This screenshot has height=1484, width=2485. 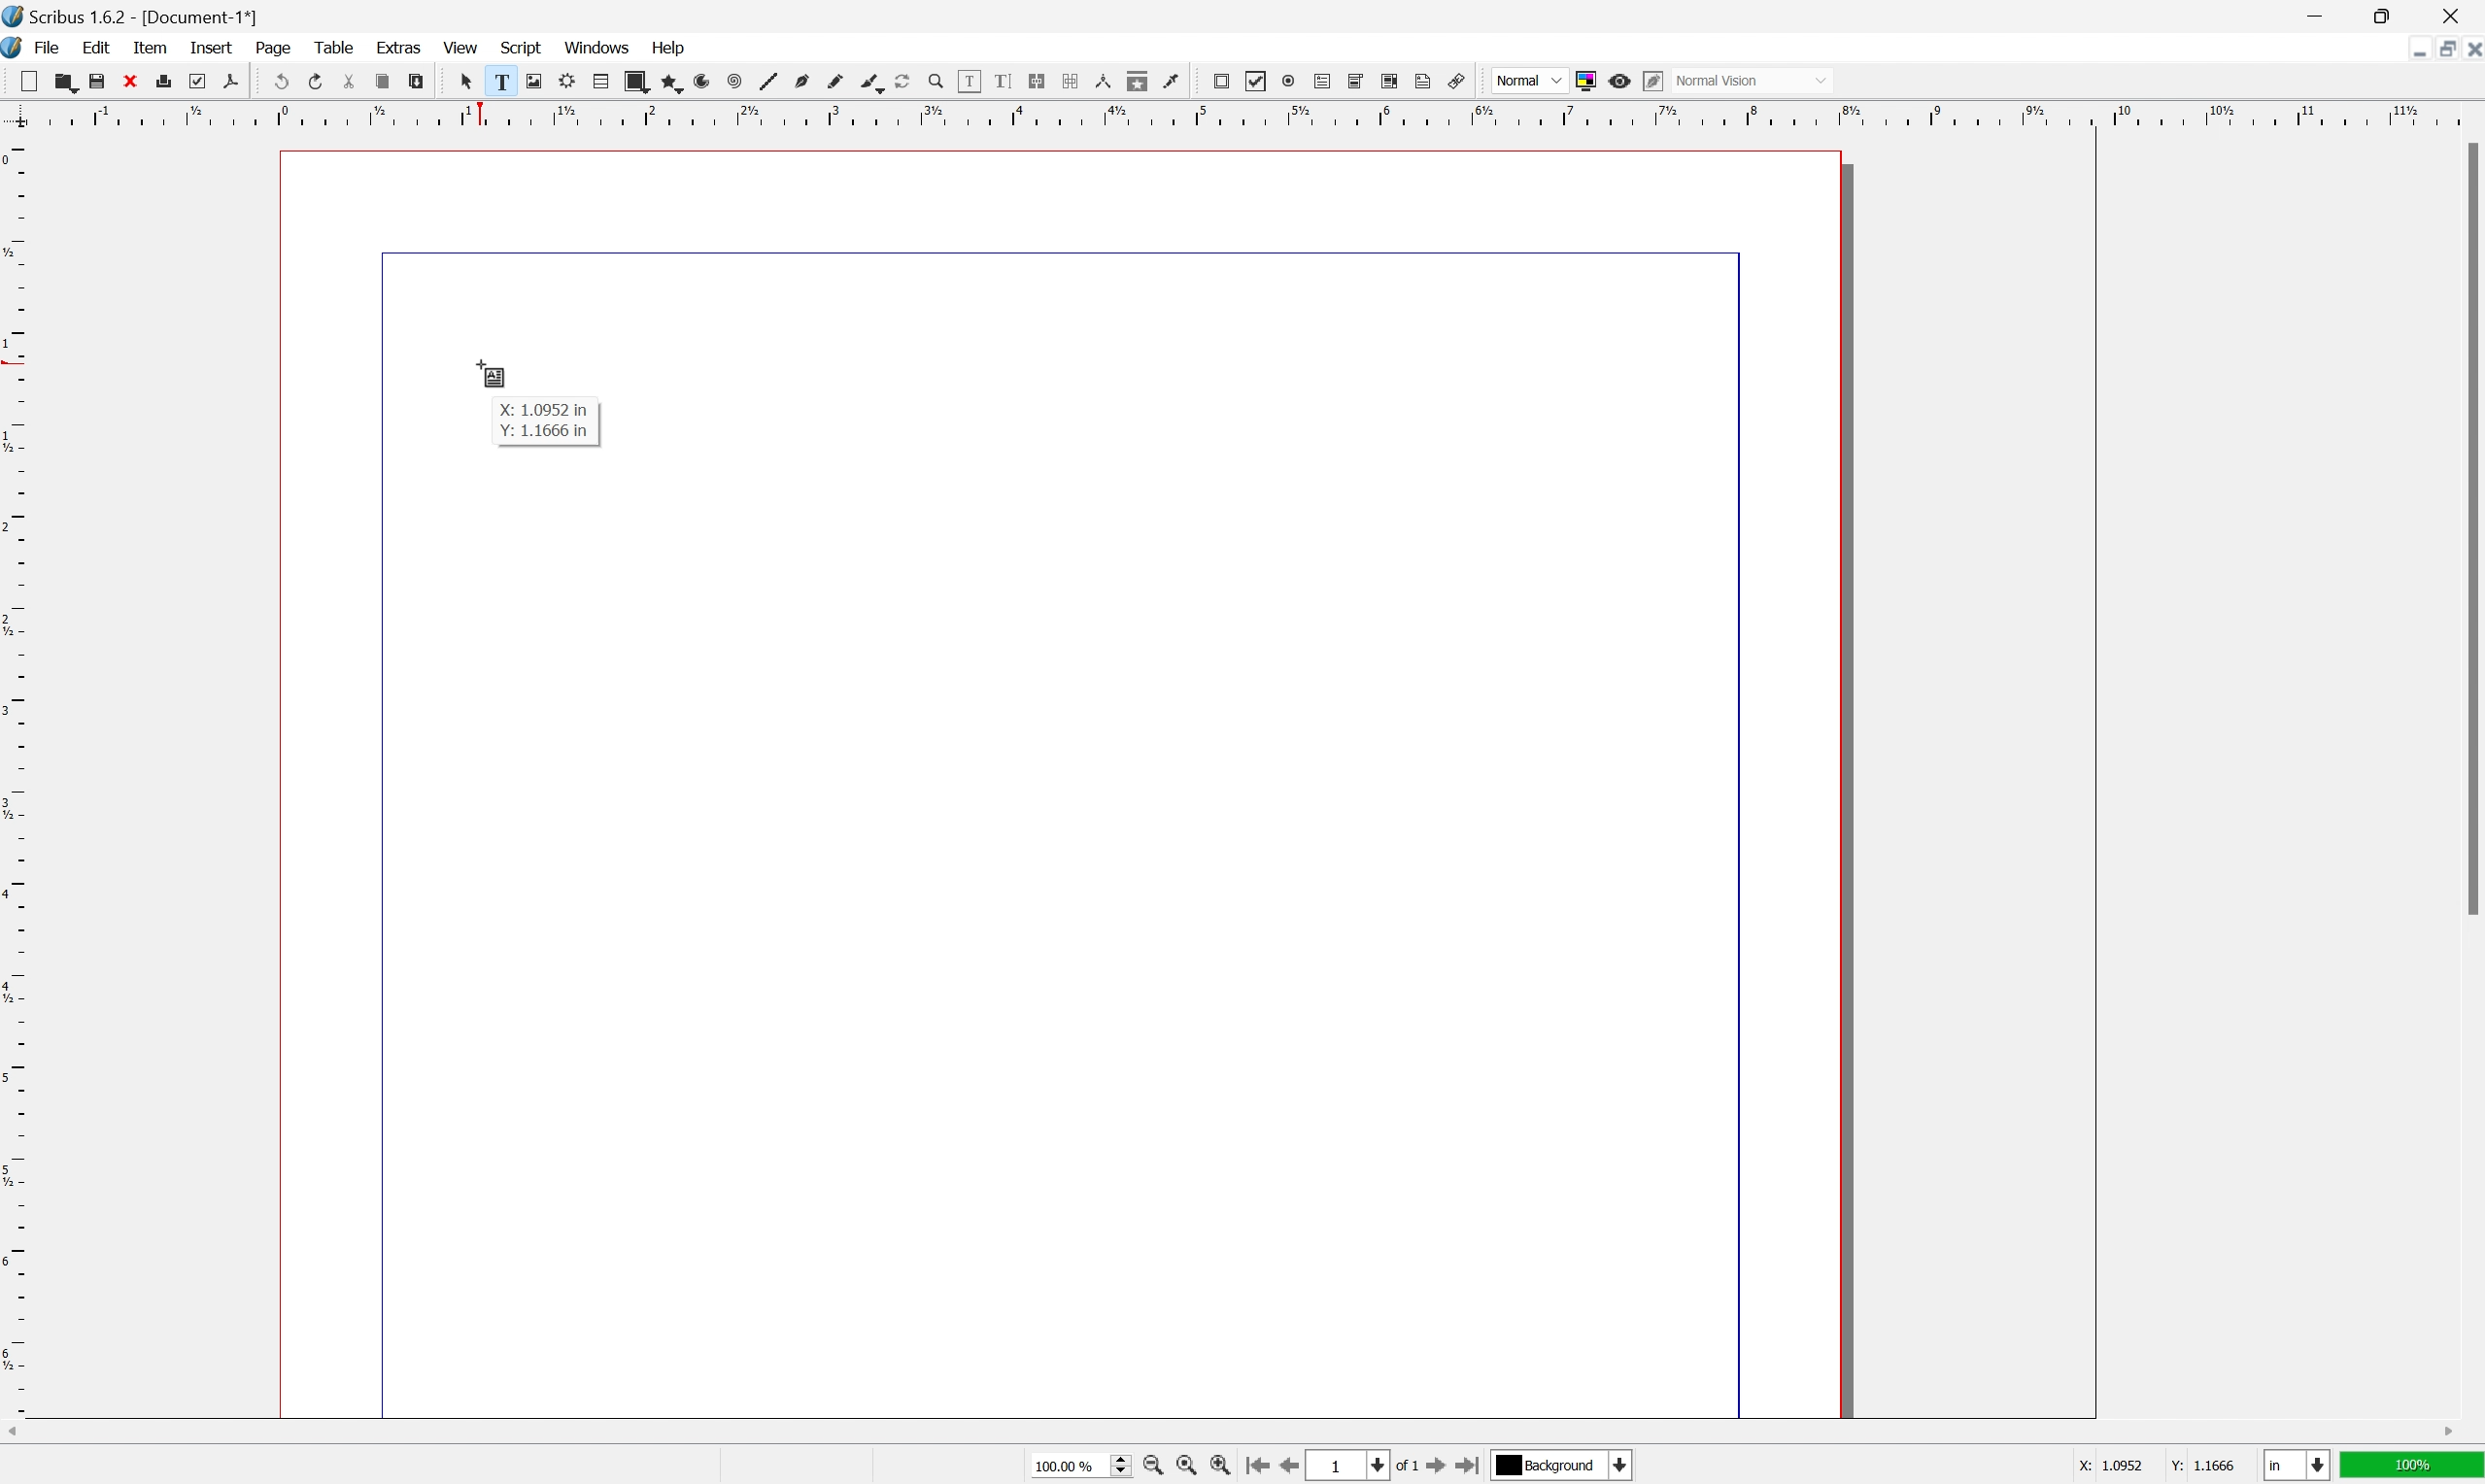 What do you see at coordinates (803, 81) in the screenshot?
I see `bezier curve` at bounding box center [803, 81].